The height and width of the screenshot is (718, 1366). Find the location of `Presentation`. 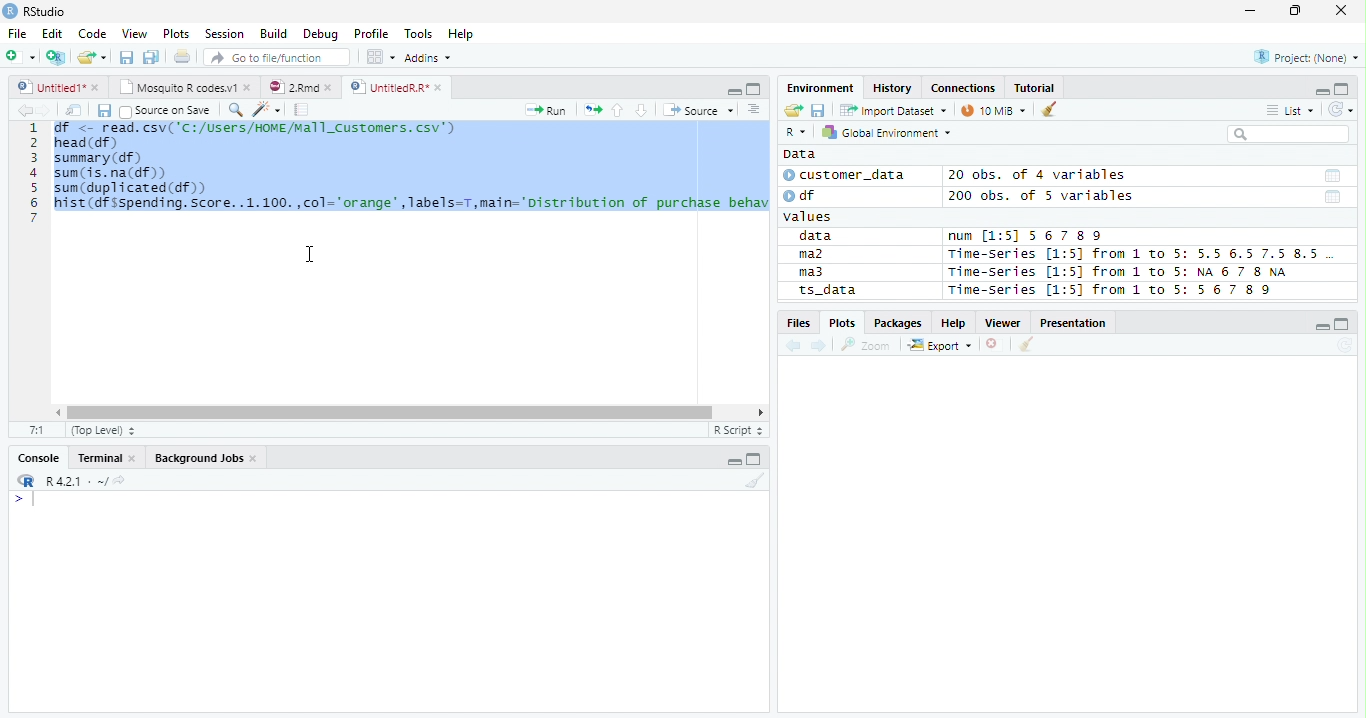

Presentation is located at coordinates (1076, 323).